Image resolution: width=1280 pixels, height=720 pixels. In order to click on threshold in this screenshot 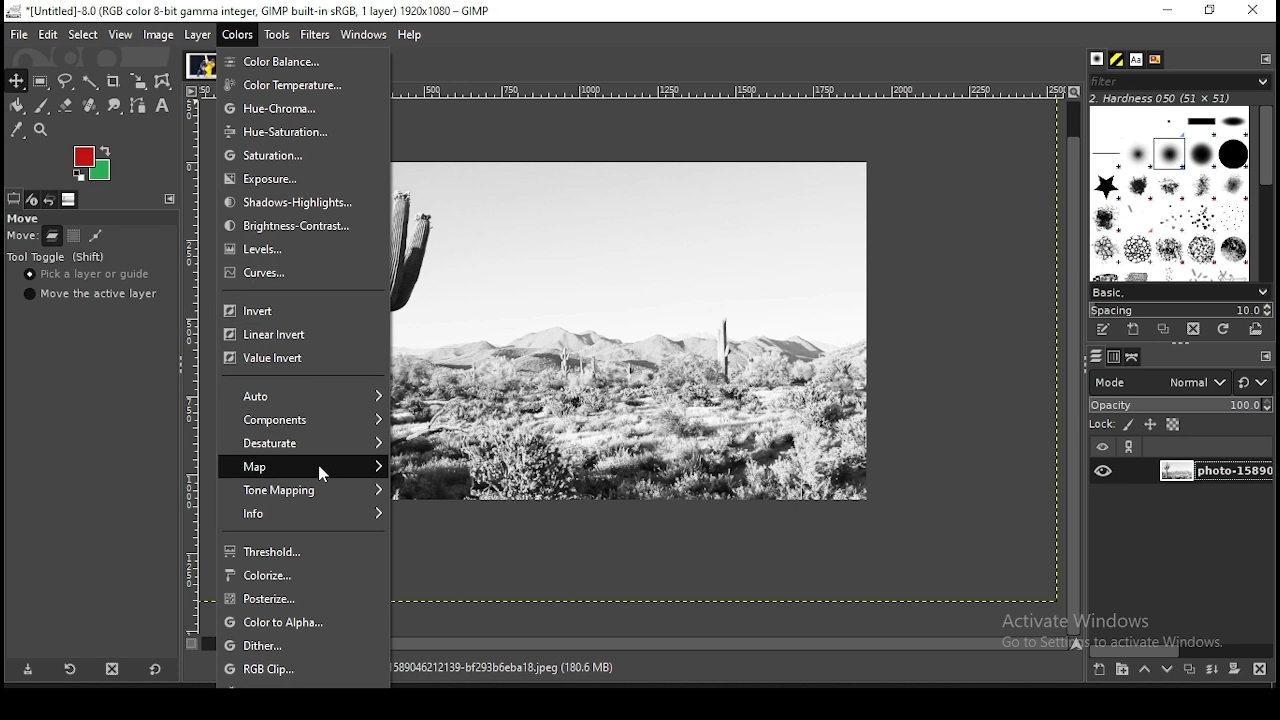, I will do `click(305, 550)`.